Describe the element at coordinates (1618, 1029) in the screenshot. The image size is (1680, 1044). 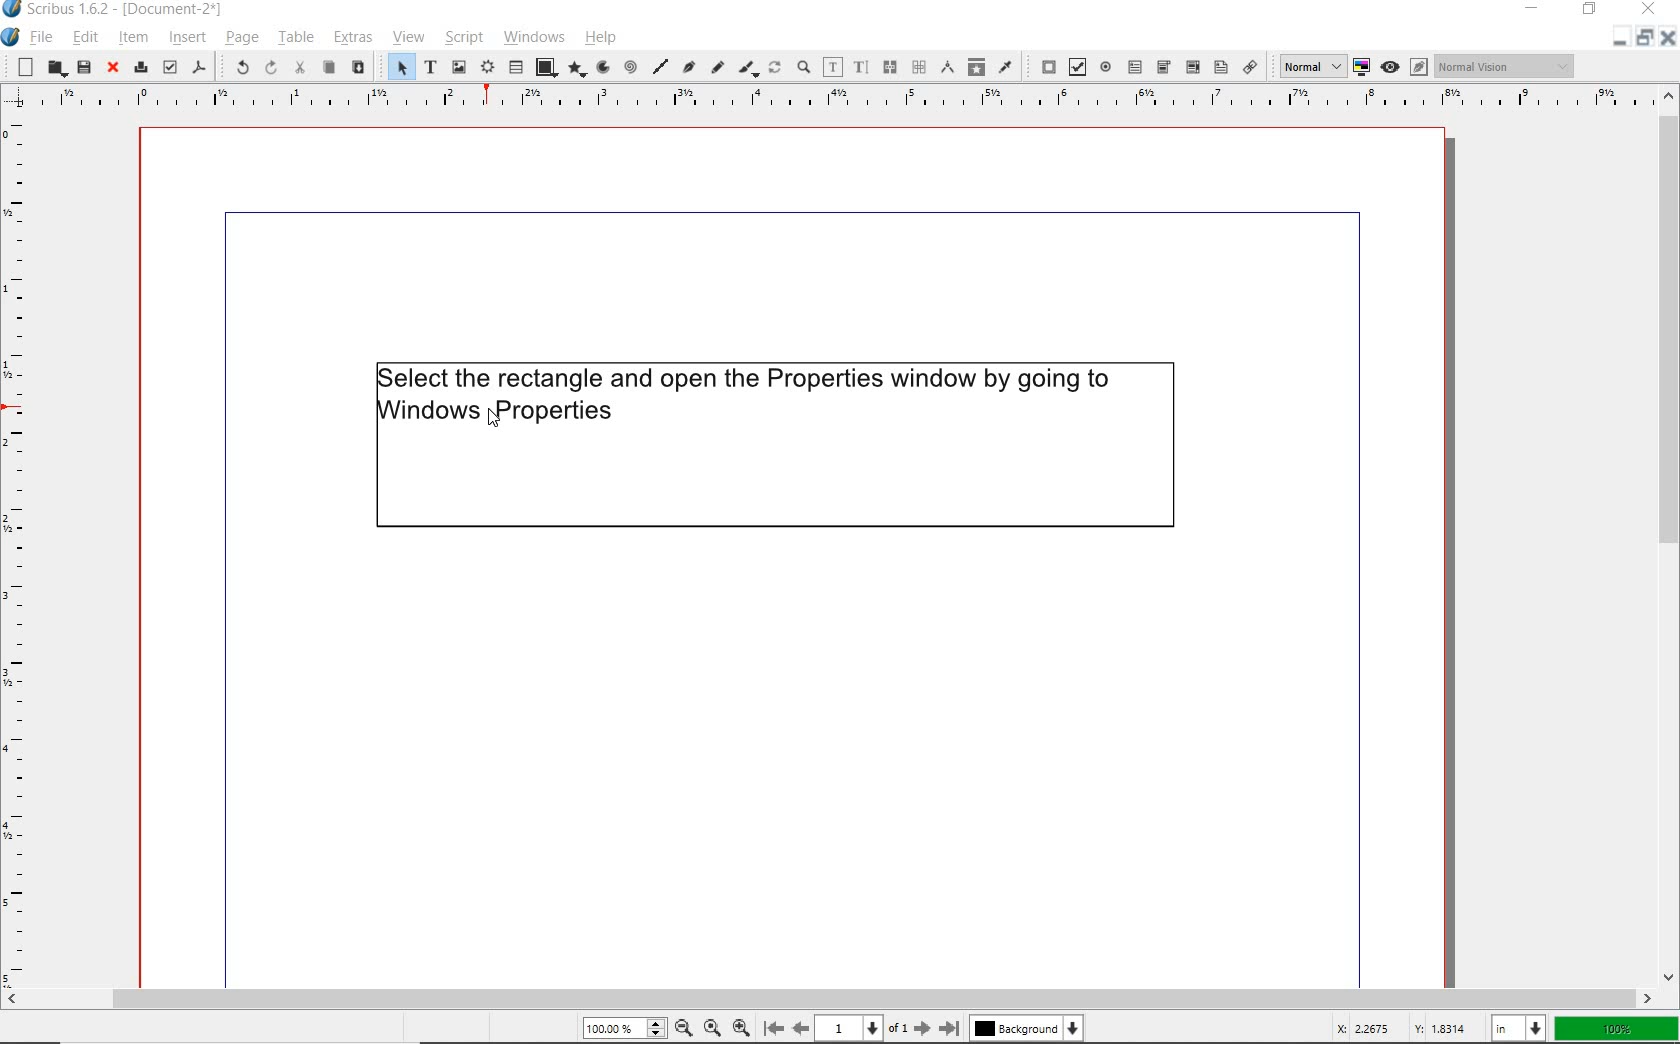
I see `100%` at that location.